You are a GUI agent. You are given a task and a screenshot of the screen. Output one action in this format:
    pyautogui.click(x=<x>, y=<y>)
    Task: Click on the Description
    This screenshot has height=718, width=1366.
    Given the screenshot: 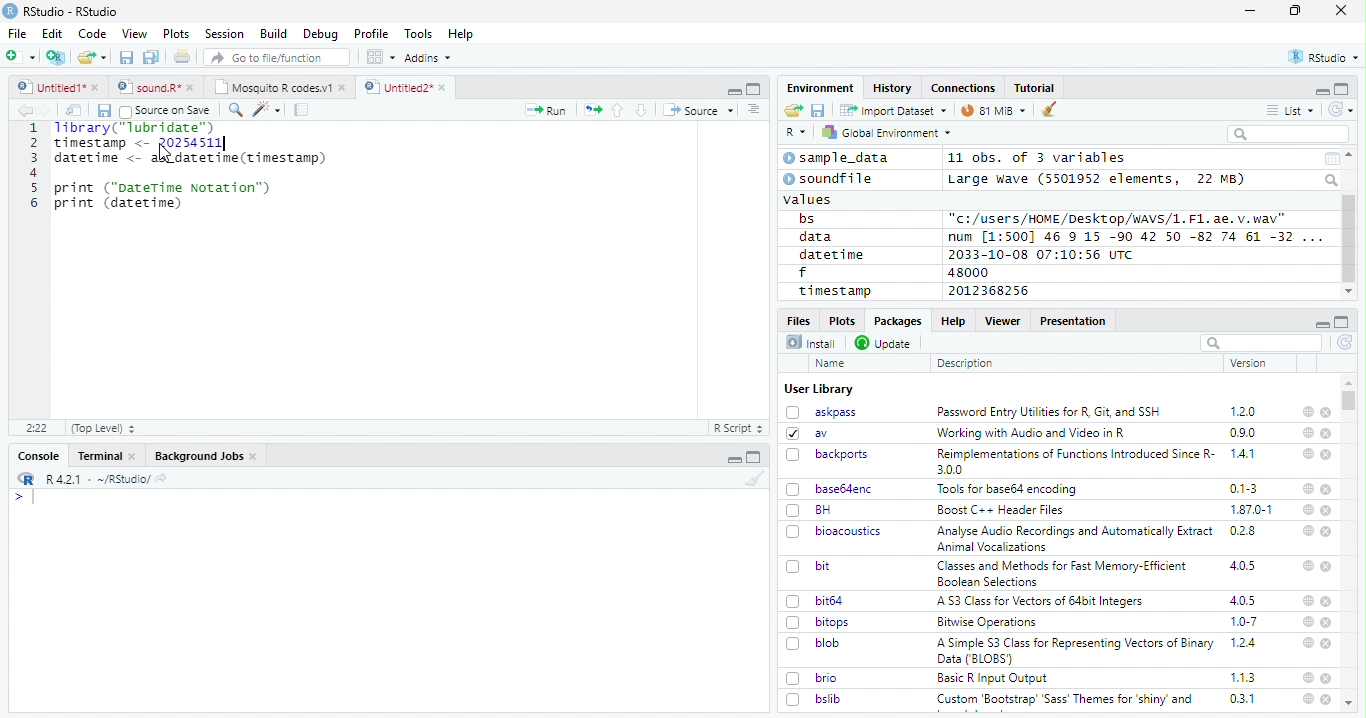 What is the action you would take?
    pyautogui.click(x=966, y=363)
    